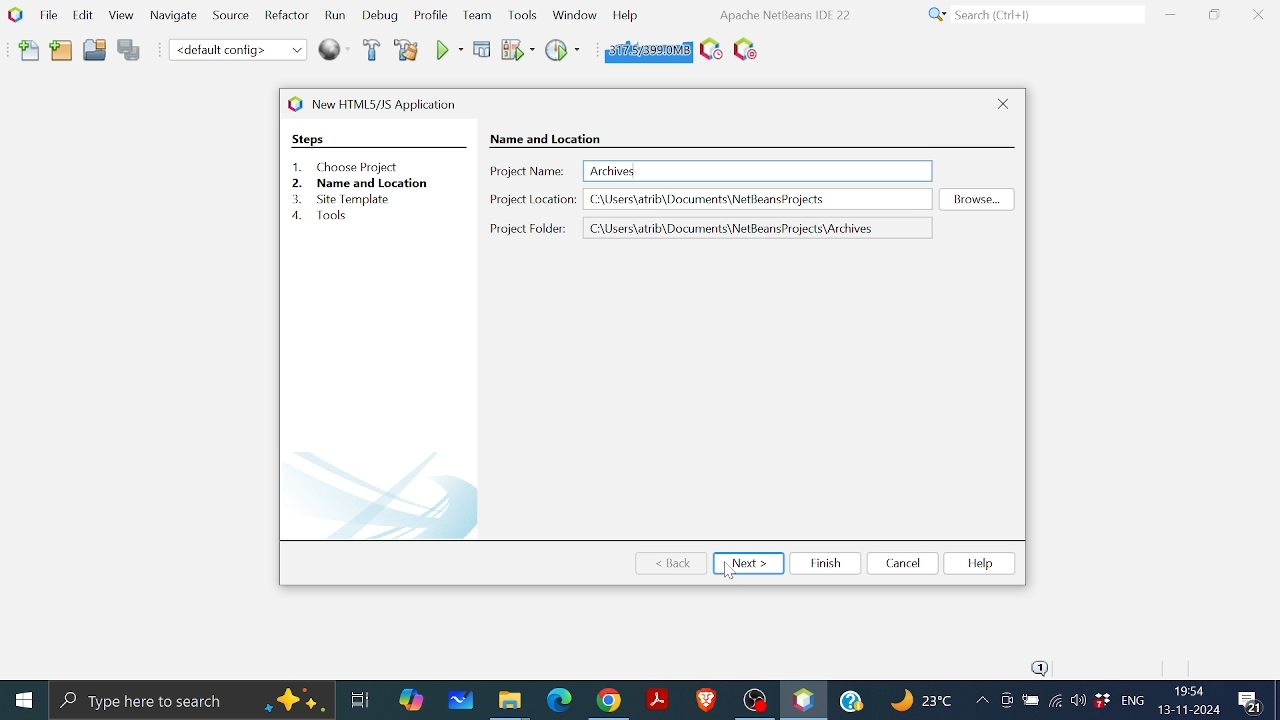 Image resolution: width=1280 pixels, height=720 pixels. I want to click on White board, so click(463, 699).